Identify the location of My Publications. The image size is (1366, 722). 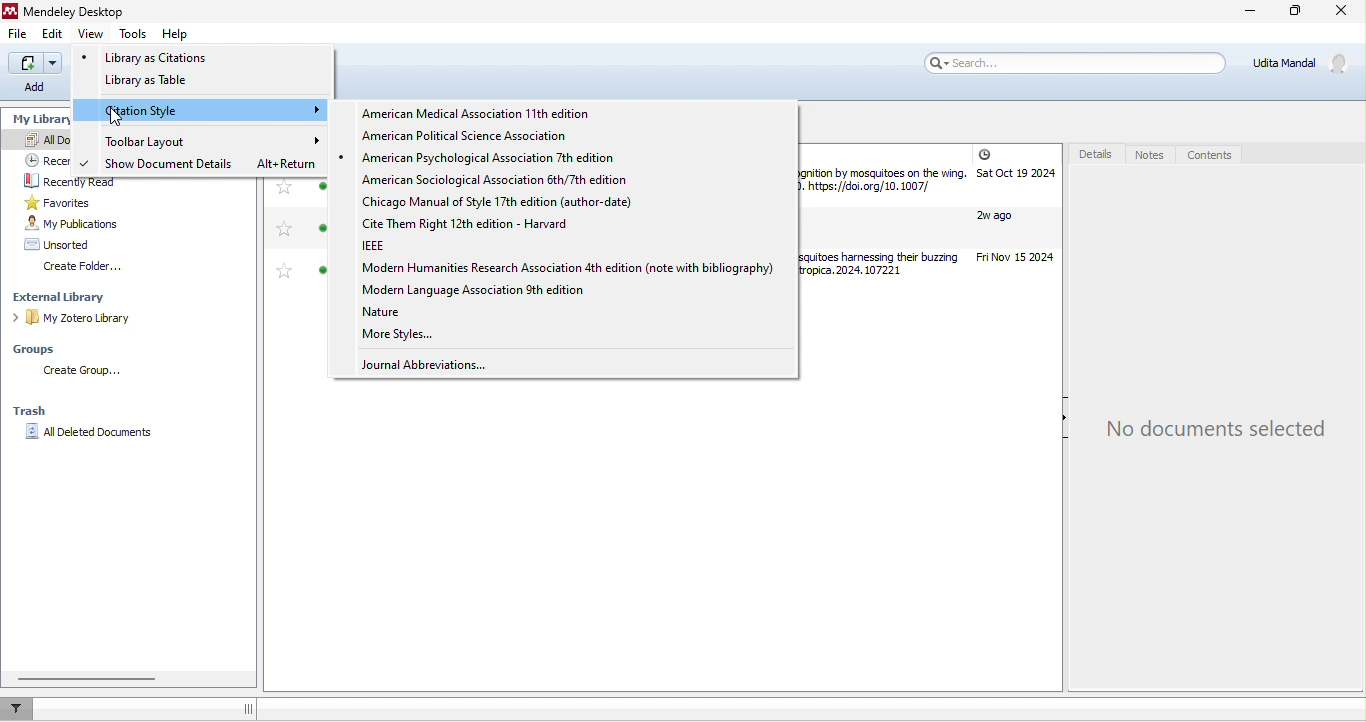
(82, 224).